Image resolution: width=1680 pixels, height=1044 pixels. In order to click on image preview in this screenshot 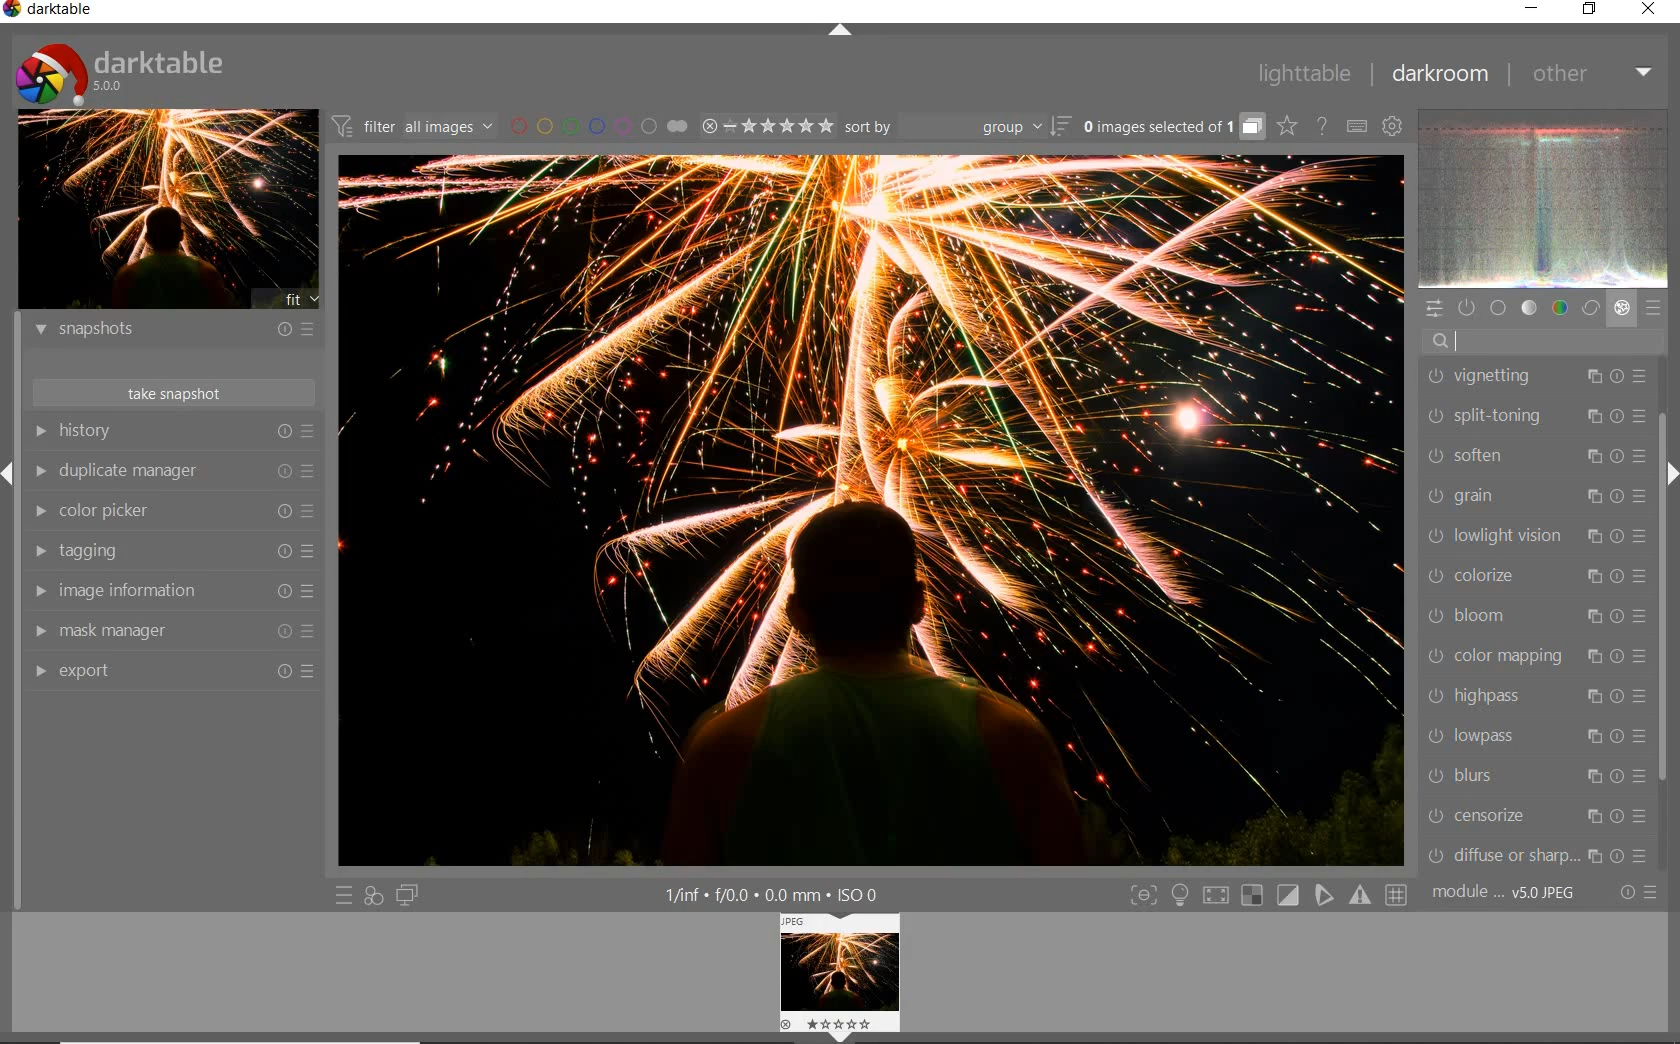, I will do `click(167, 210)`.